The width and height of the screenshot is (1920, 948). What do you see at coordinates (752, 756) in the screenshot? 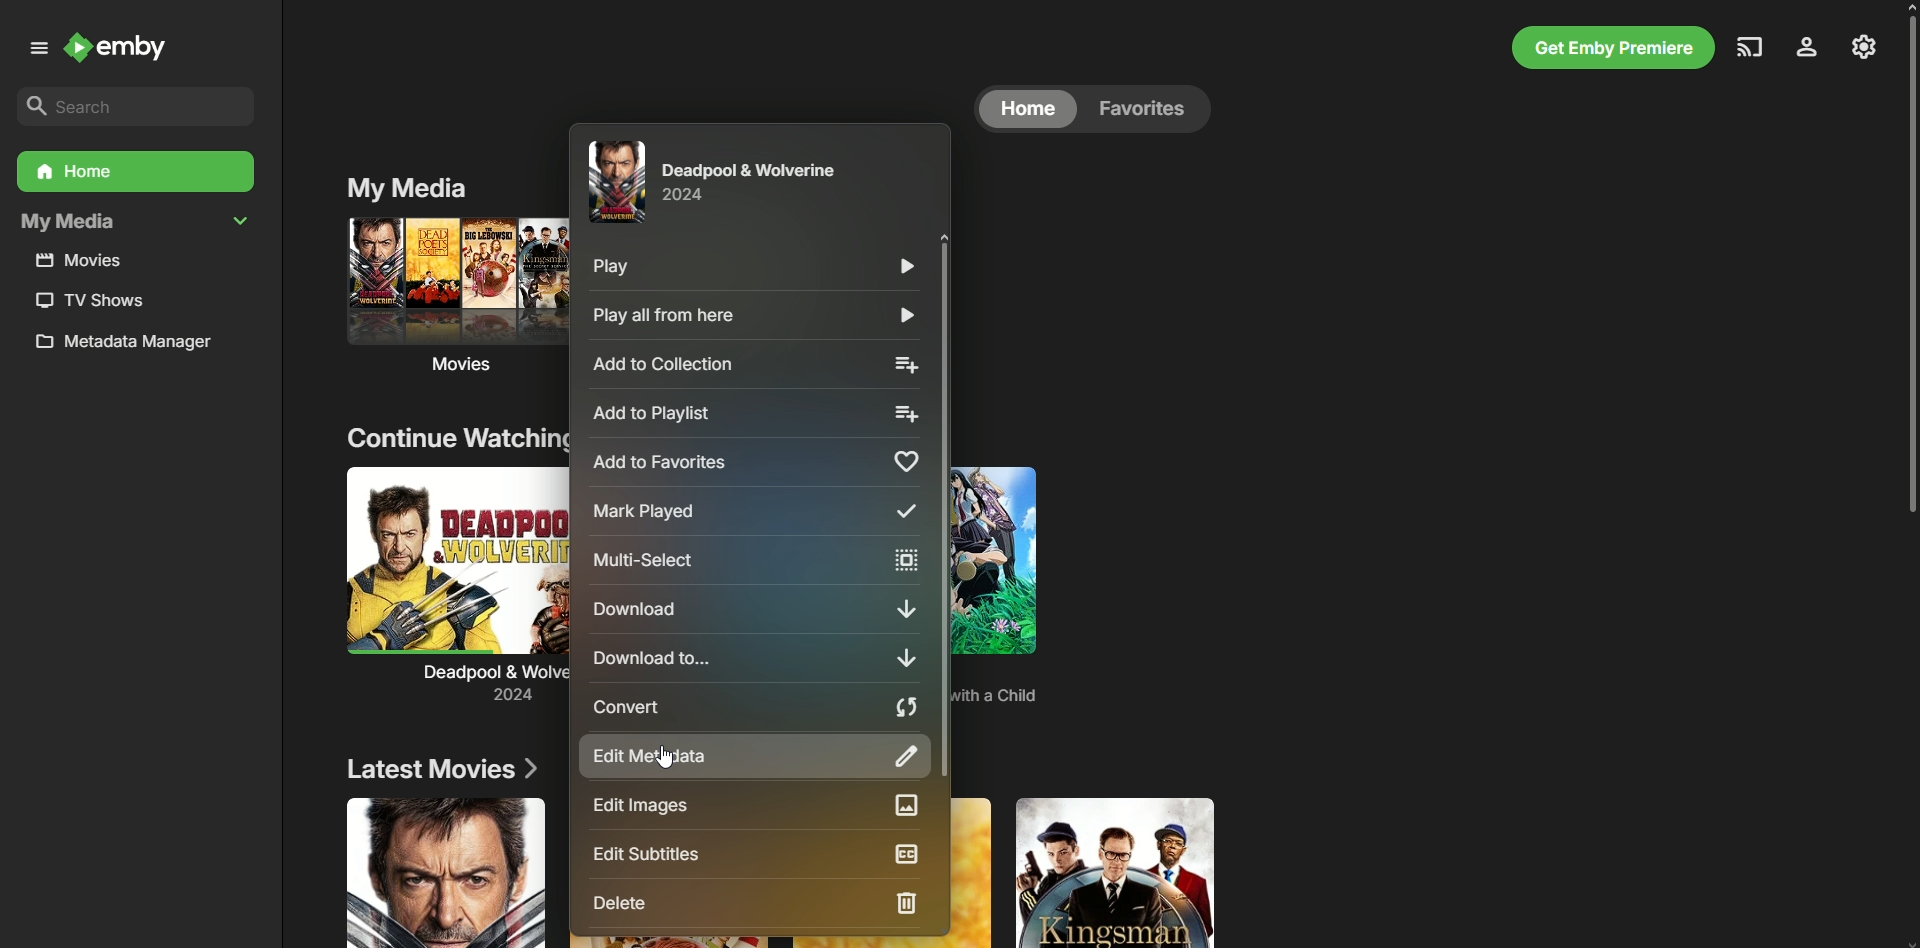
I see `Edit Metadata` at bounding box center [752, 756].